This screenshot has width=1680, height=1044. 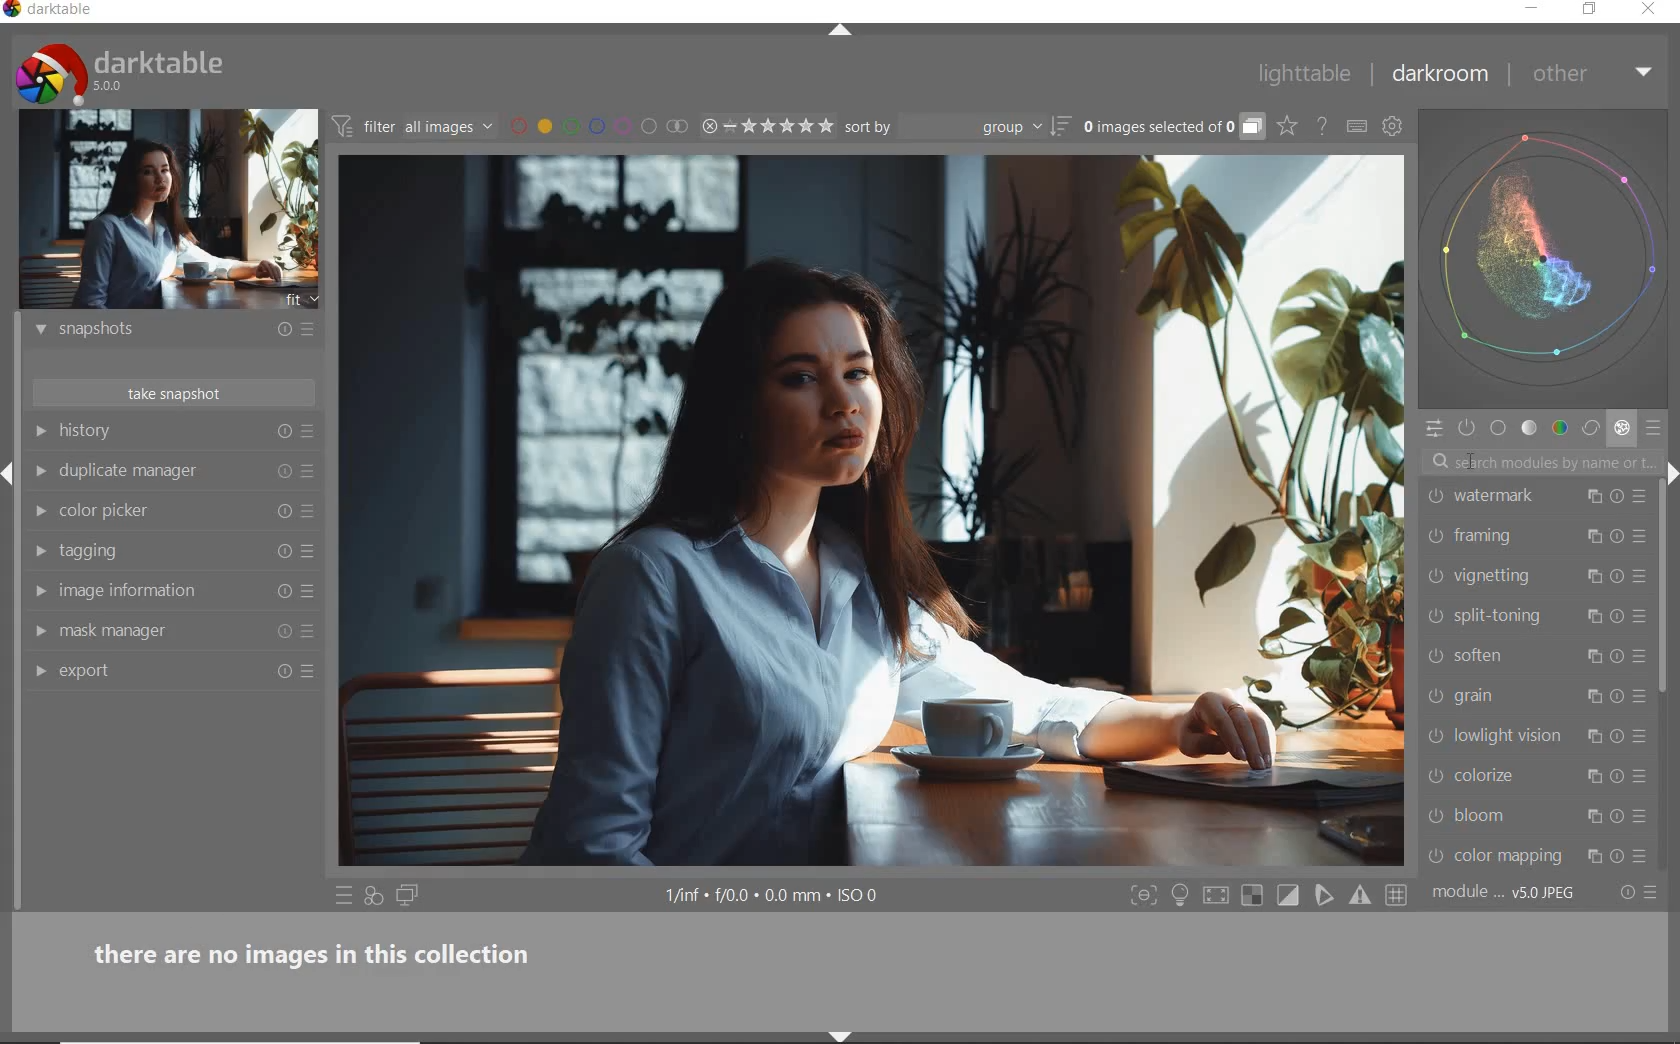 What do you see at coordinates (344, 895) in the screenshot?
I see `quick access to preset` at bounding box center [344, 895].